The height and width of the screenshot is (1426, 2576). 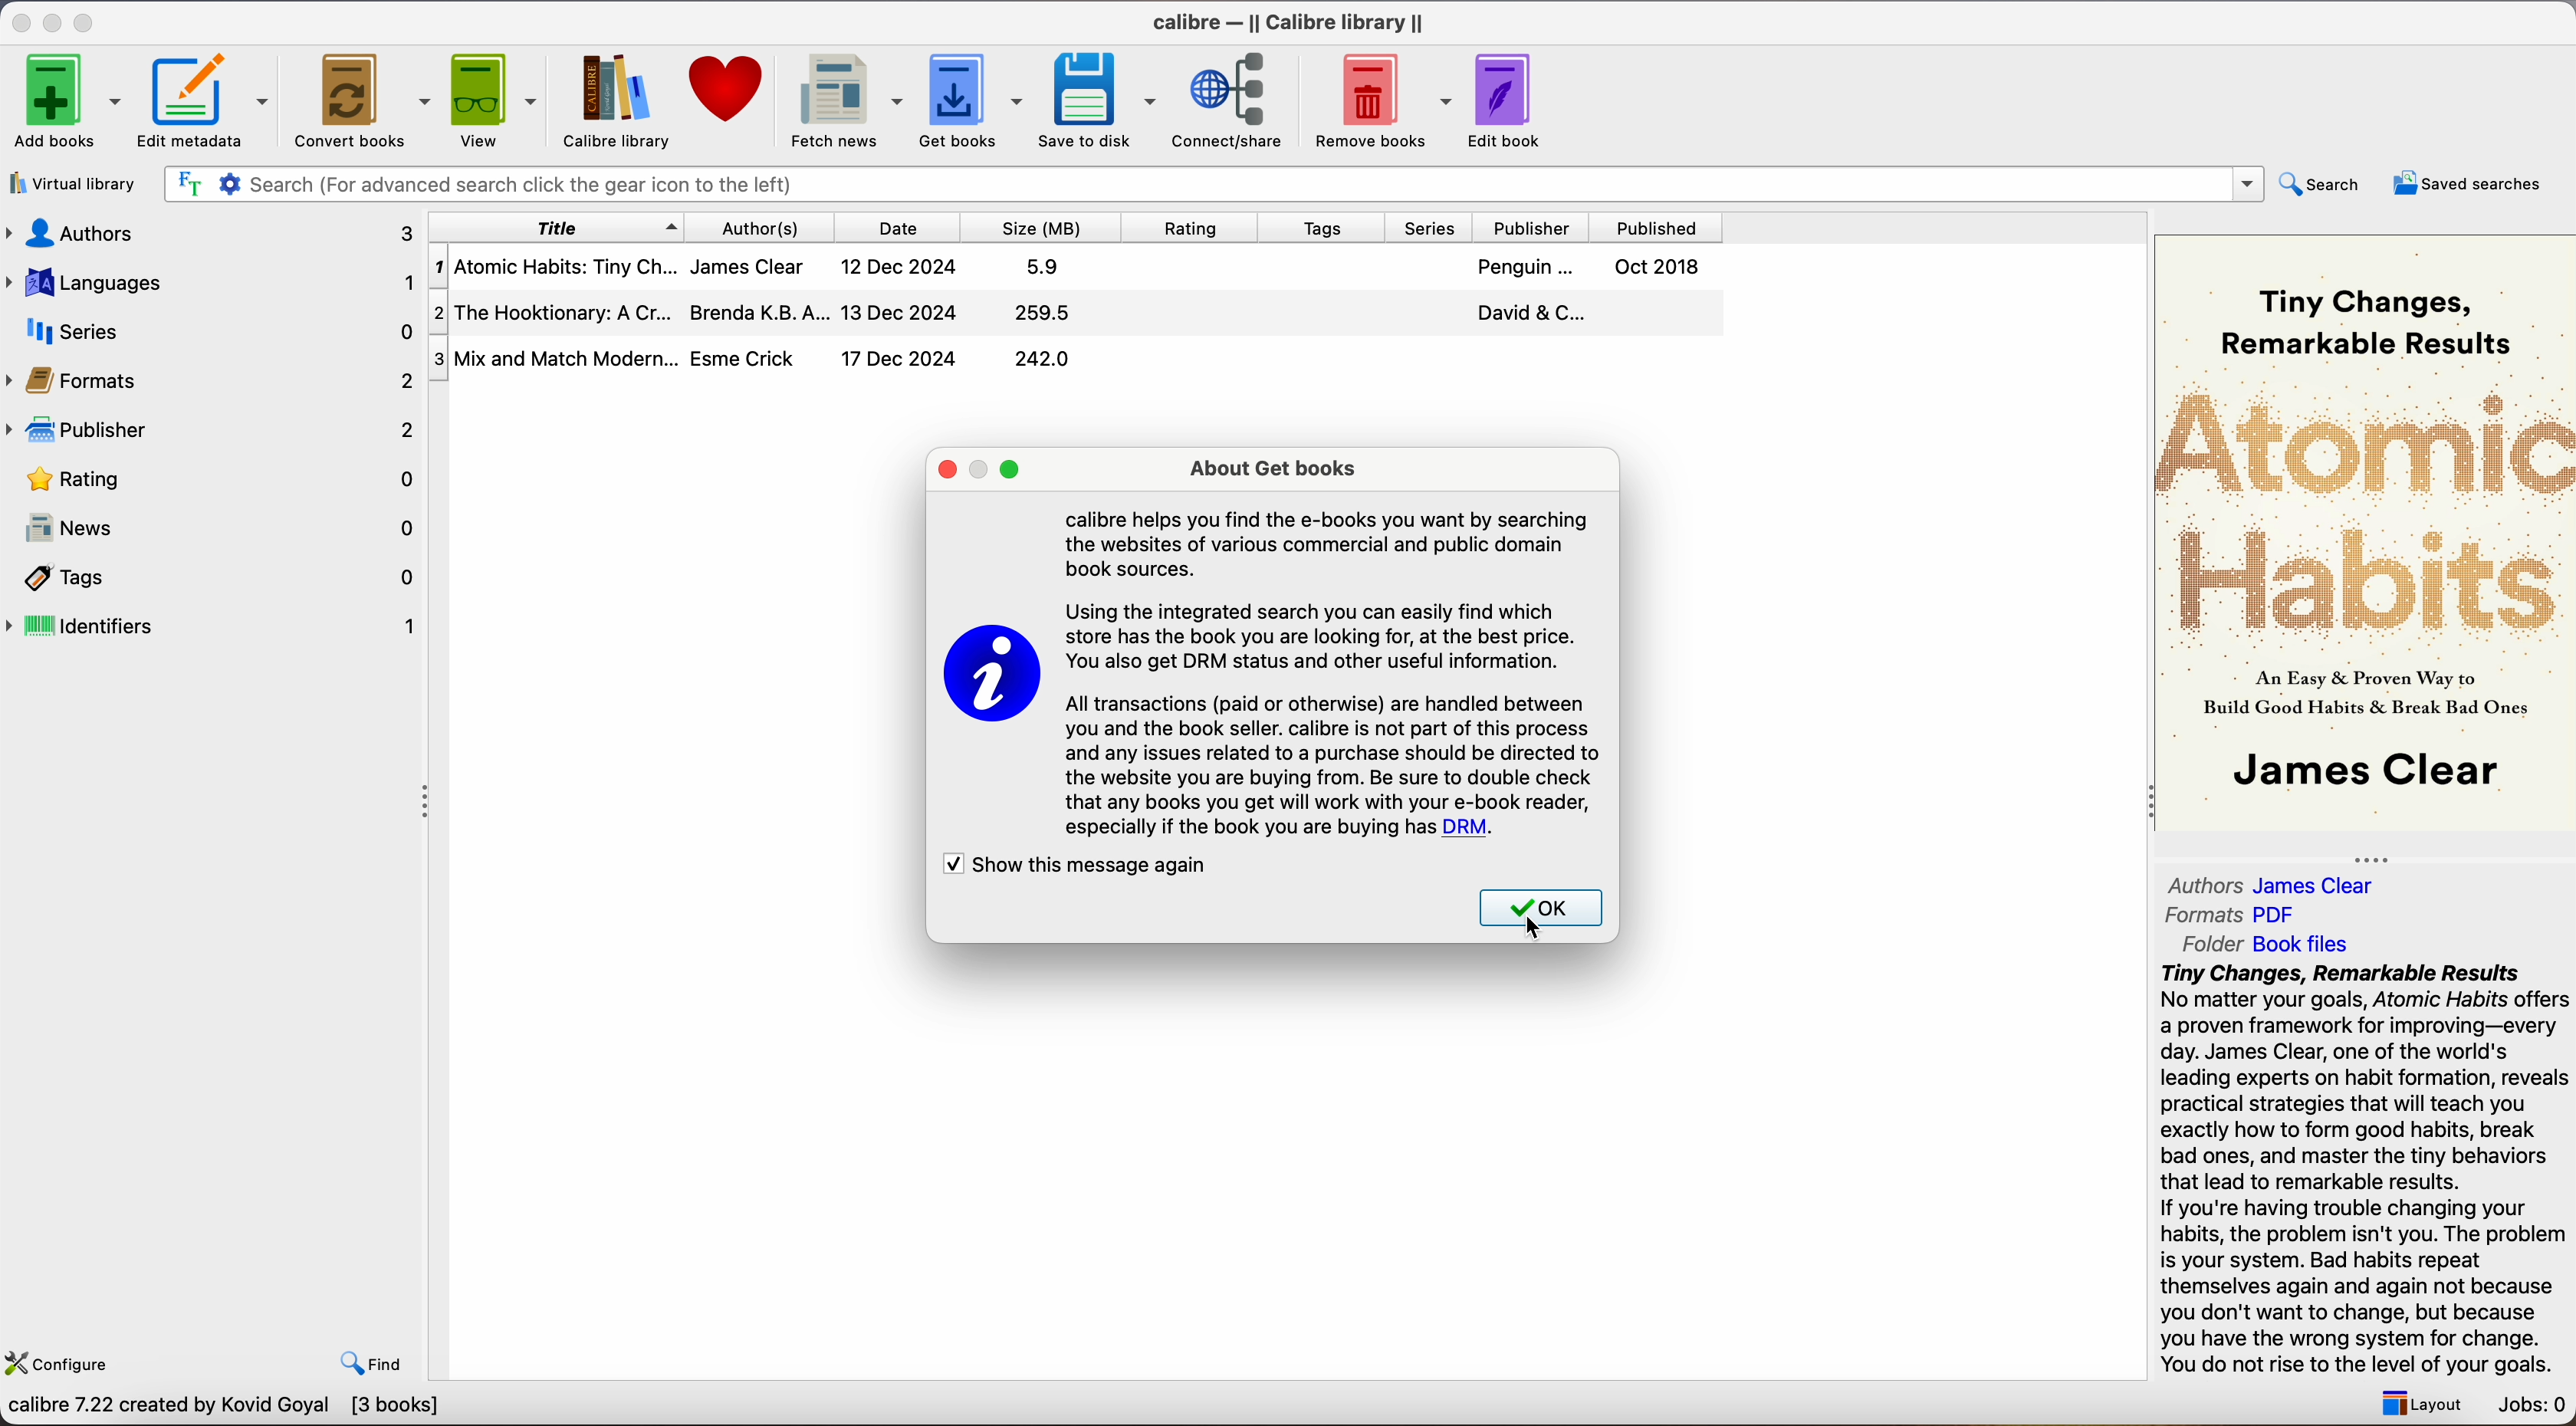 What do you see at coordinates (898, 358) in the screenshot?
I see `17 Dec 2024` at bounding box center [898, 358].